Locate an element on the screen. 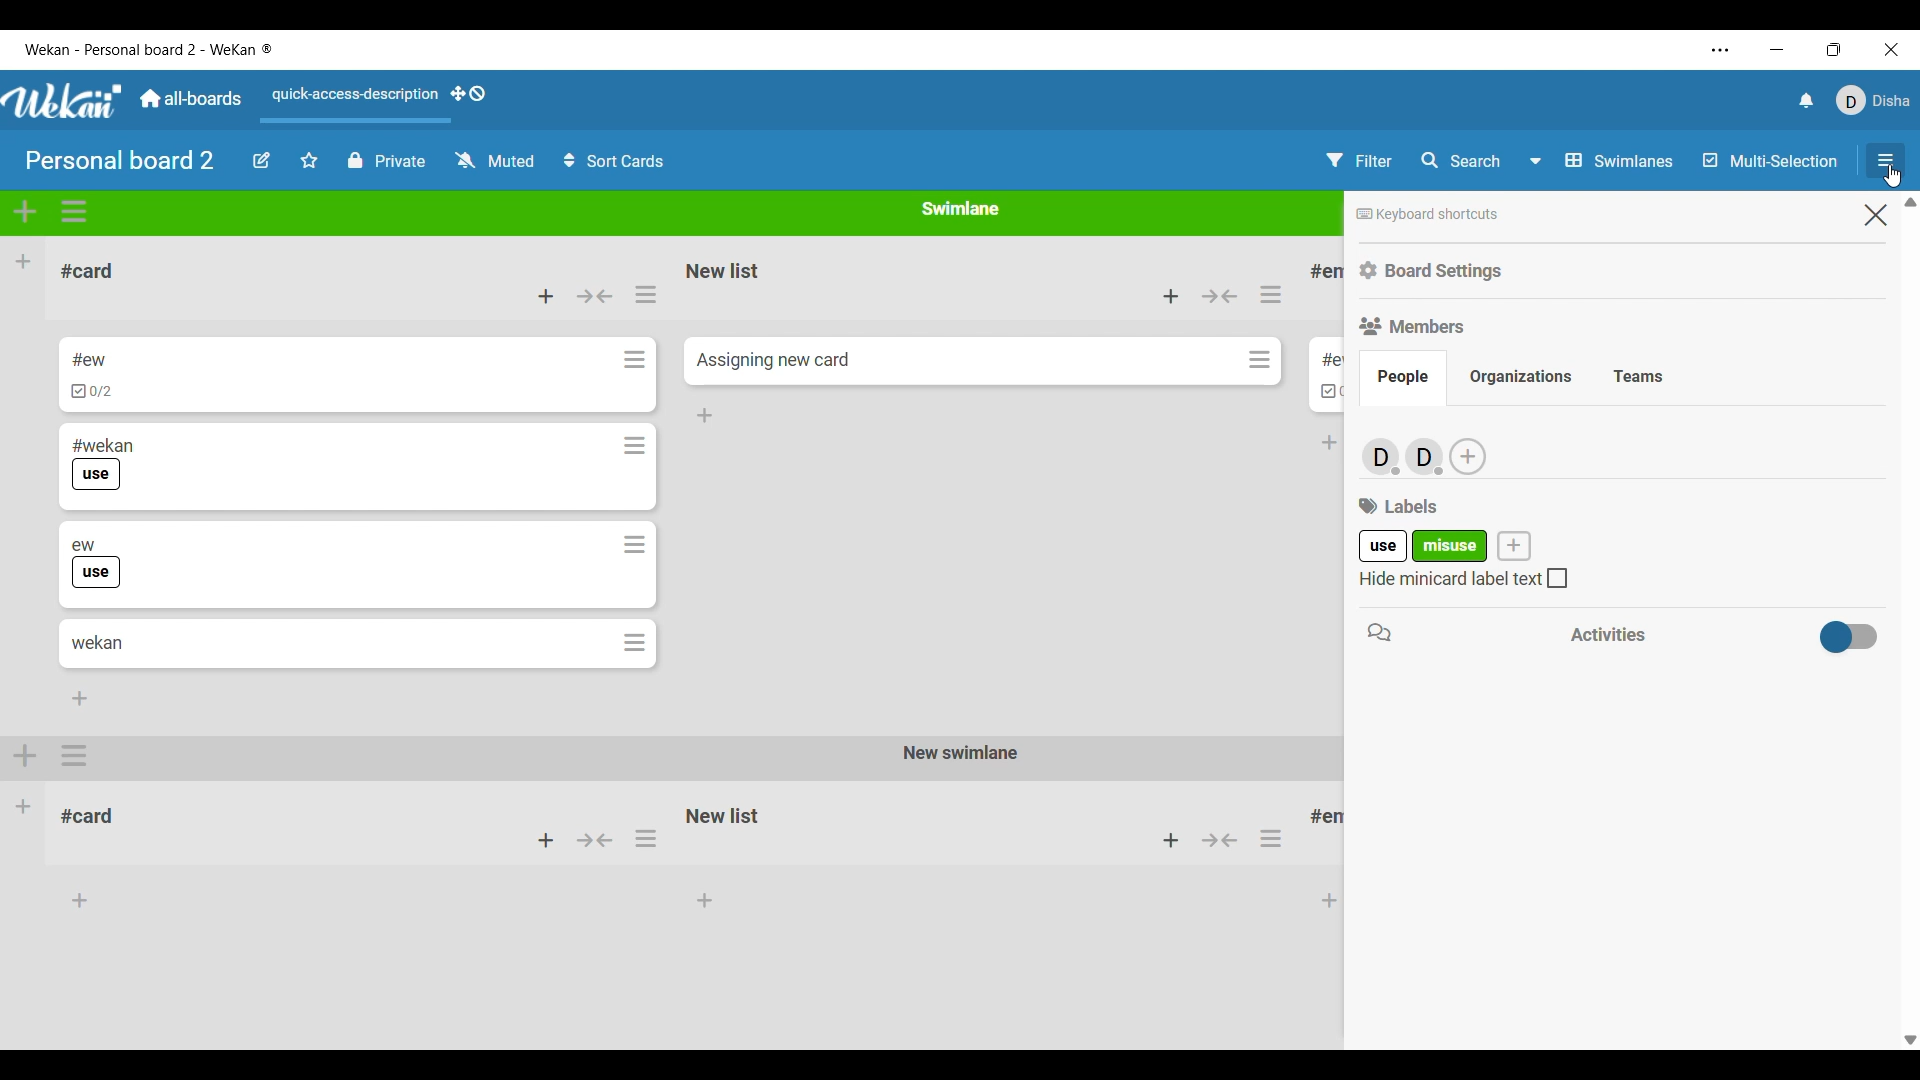 This screenshot has width=1920, height=1080. Toggle activities is located at coordinates (1849, 636).